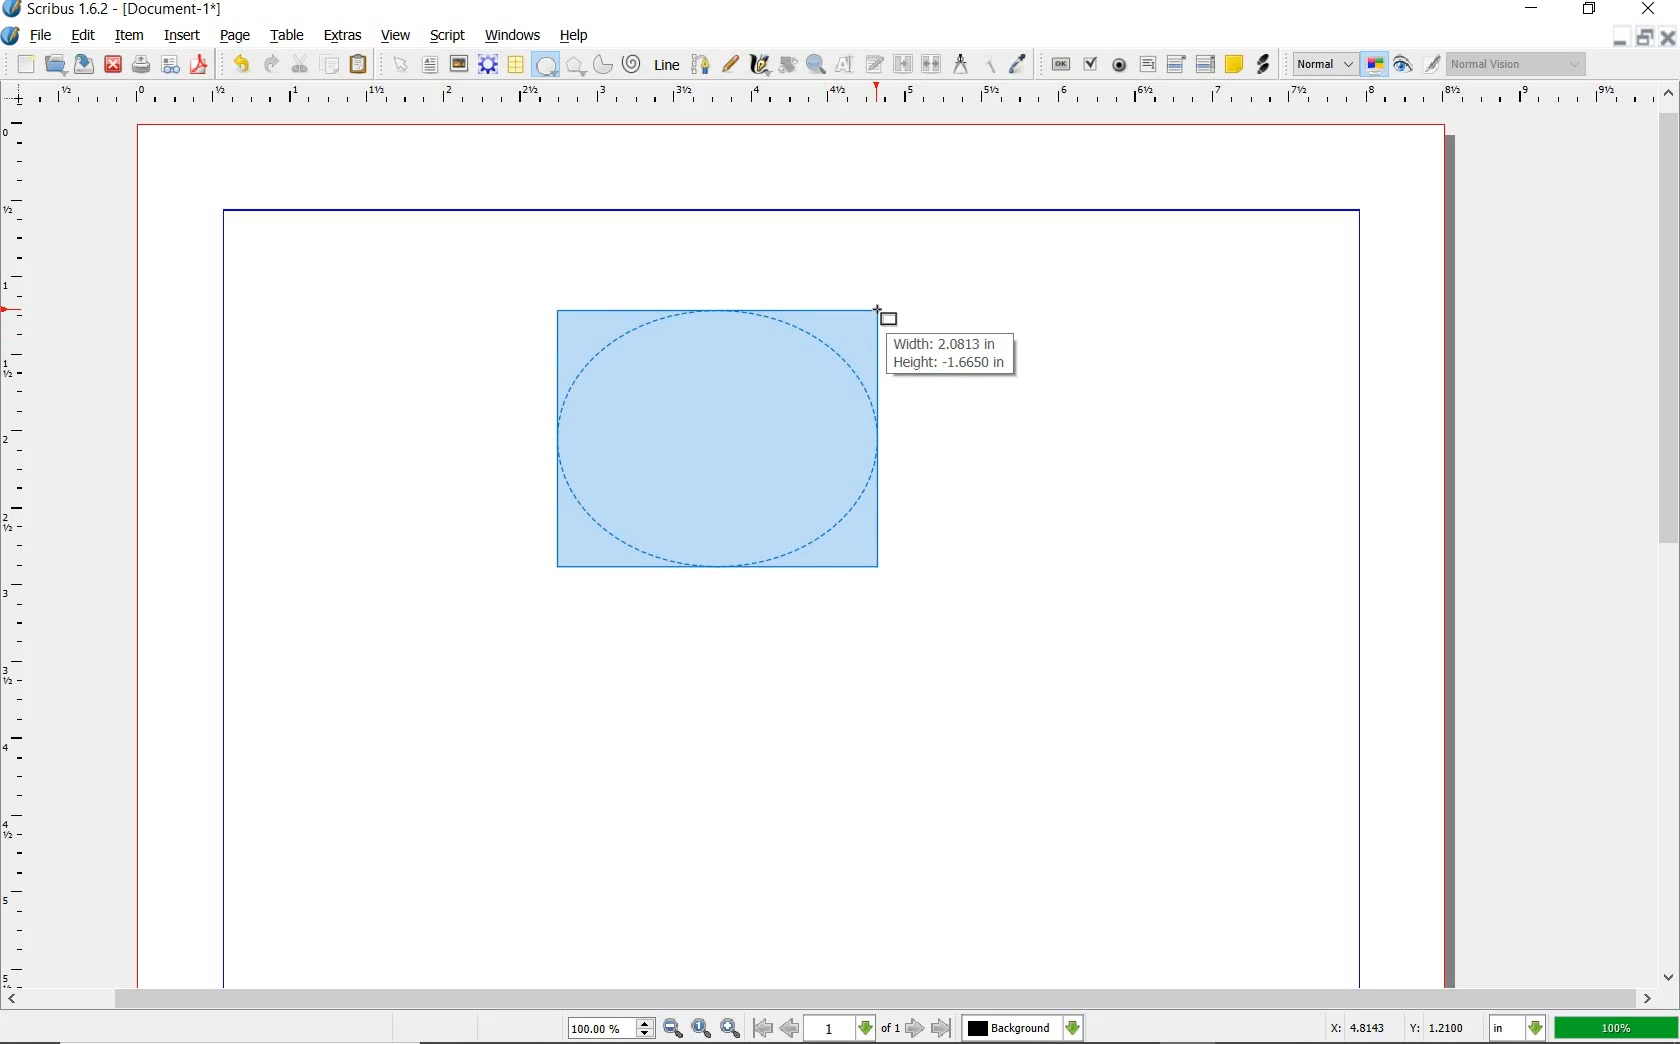 The height and width of the screenshot is (1044, 1680). I want to click on , so click(1010, 1028).